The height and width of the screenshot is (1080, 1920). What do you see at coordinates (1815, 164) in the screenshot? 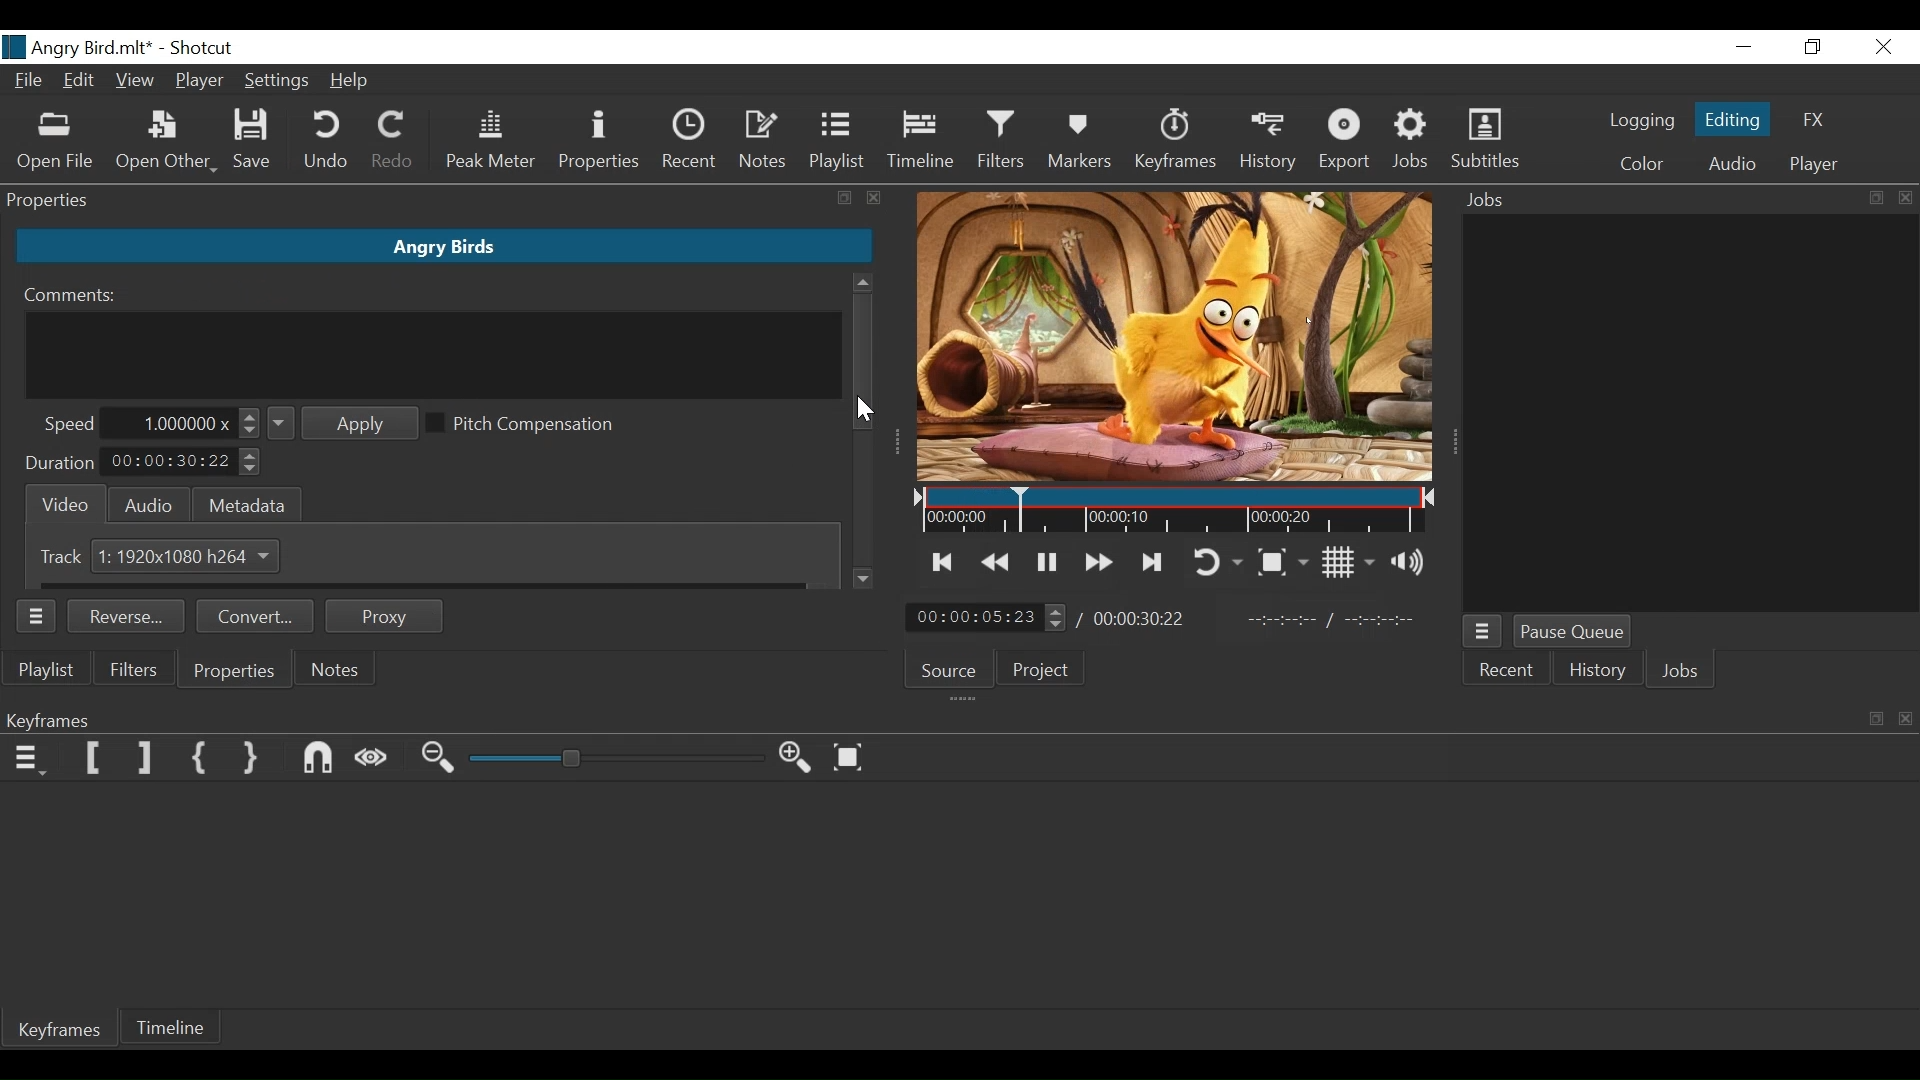
I see `Player` at bounding box center [1815, 164].